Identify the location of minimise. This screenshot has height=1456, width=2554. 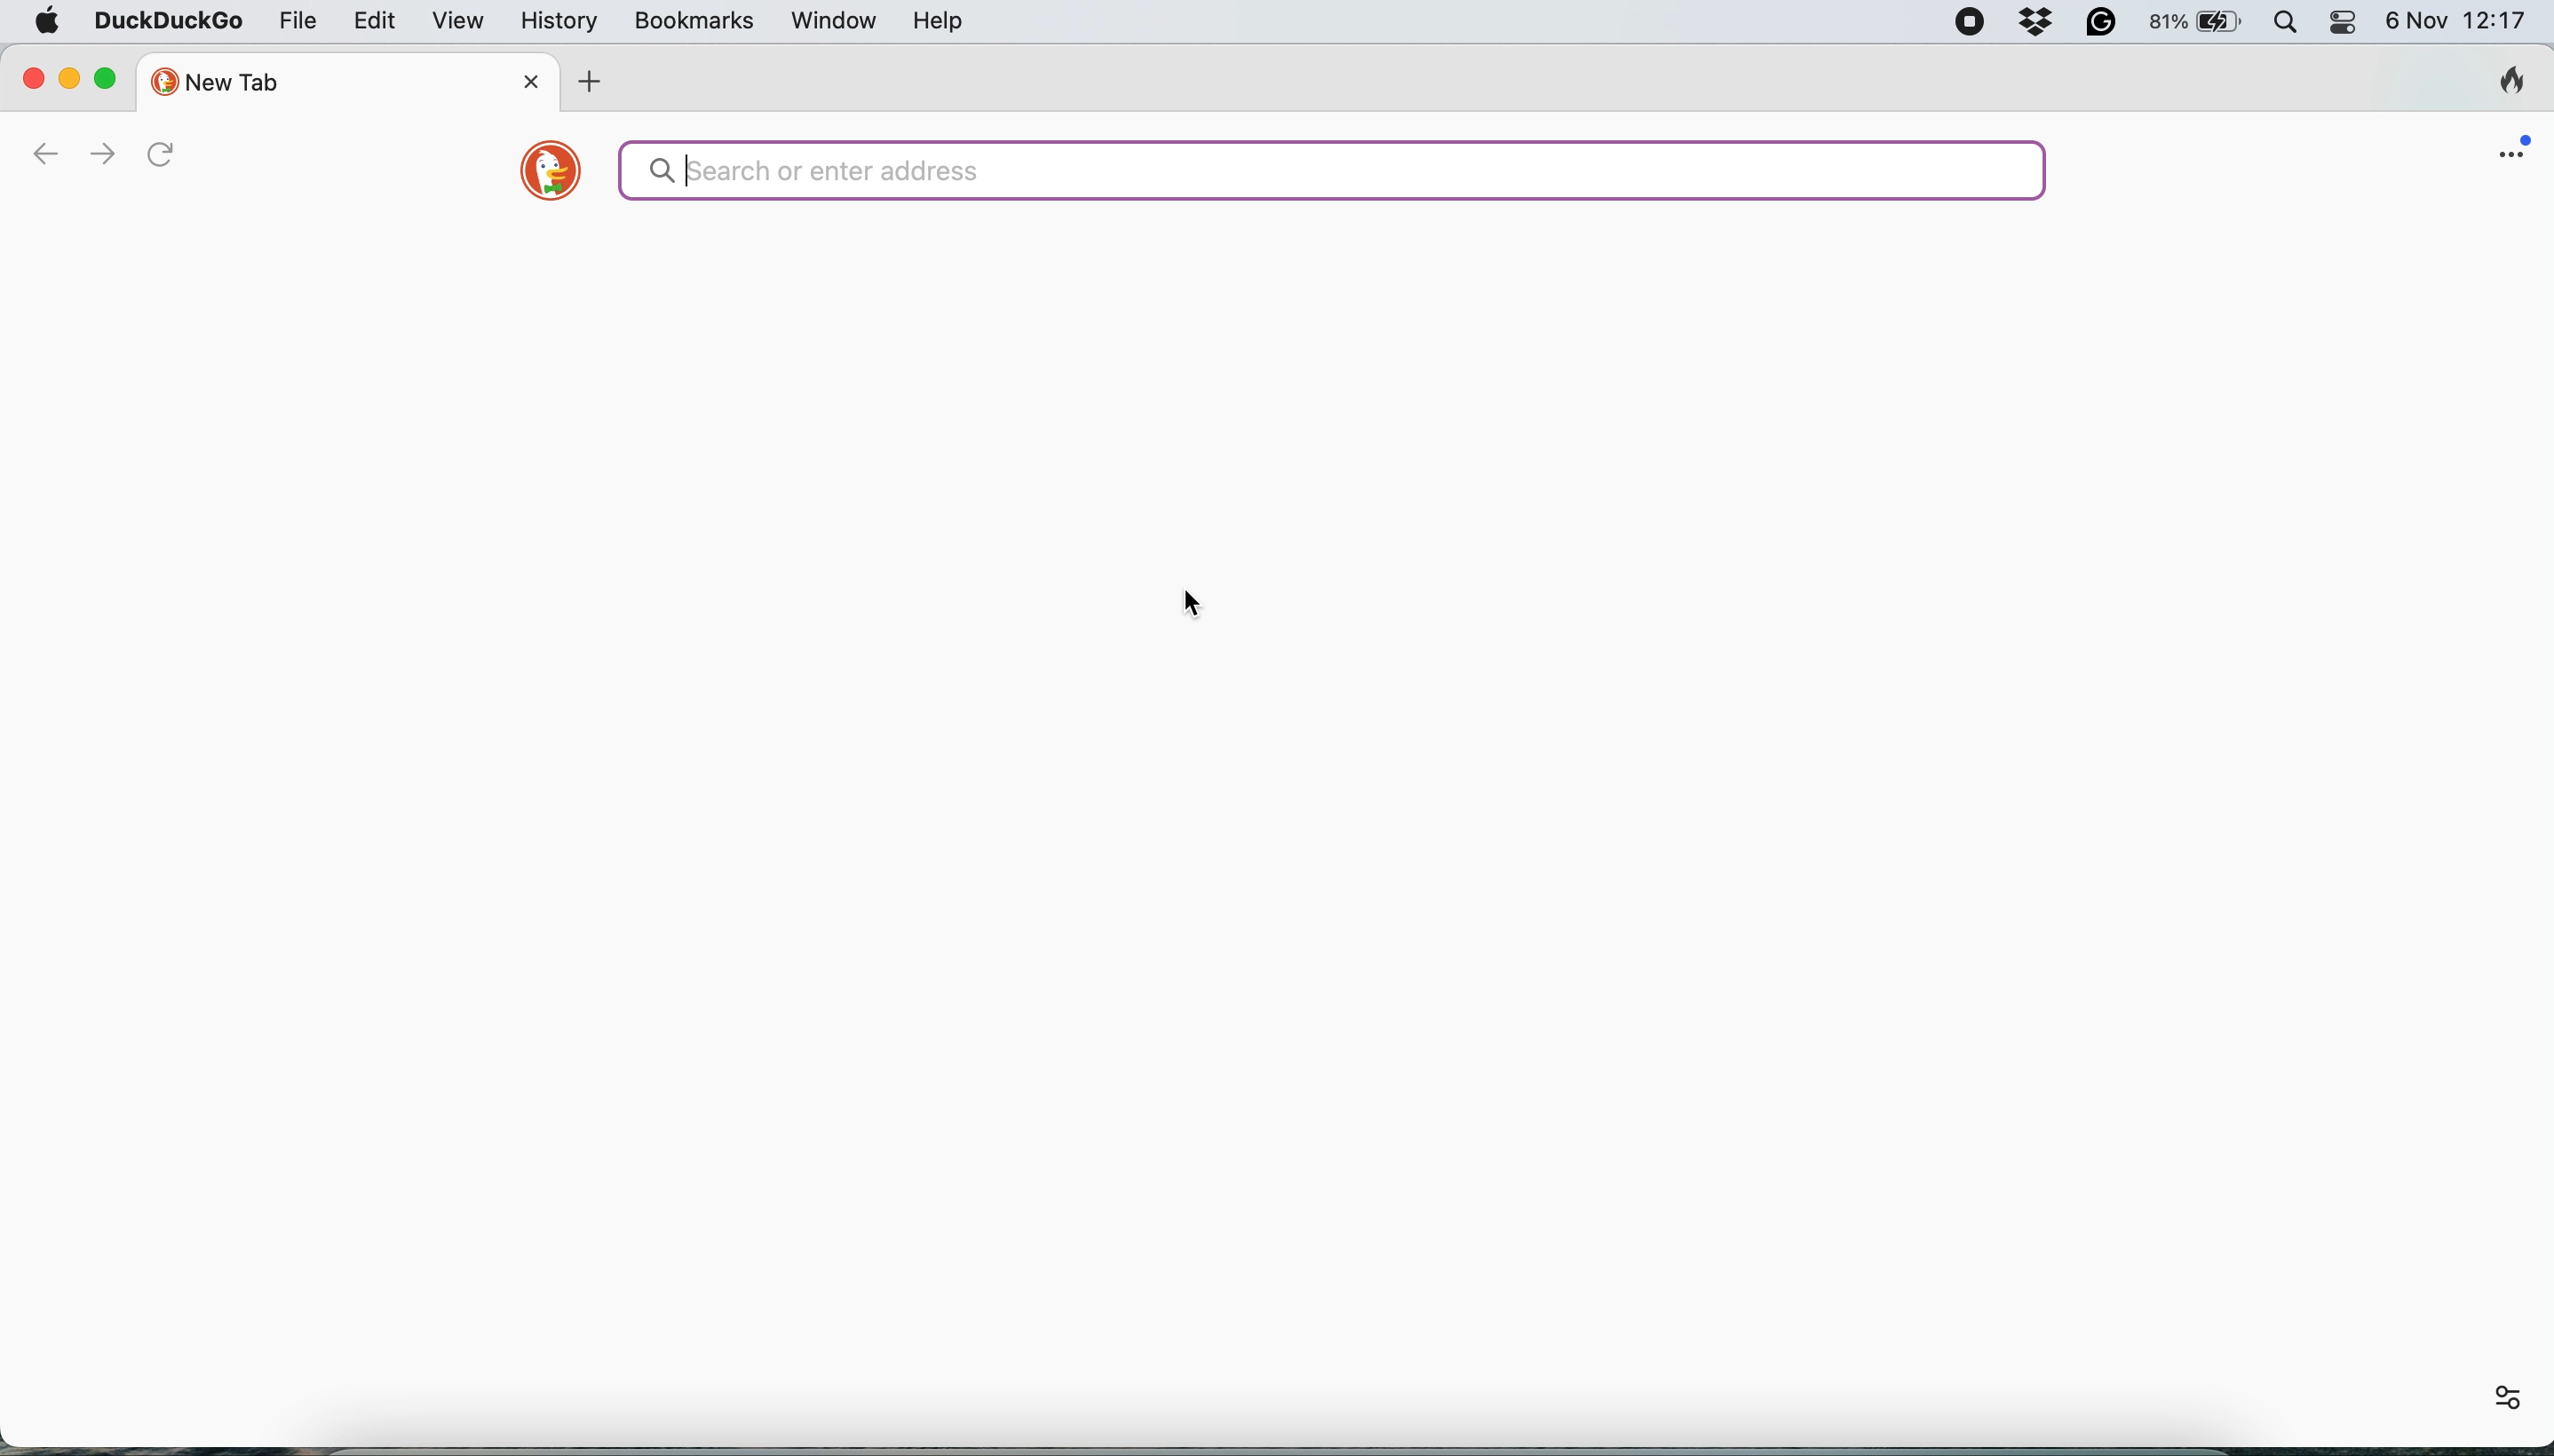
(68, 80).